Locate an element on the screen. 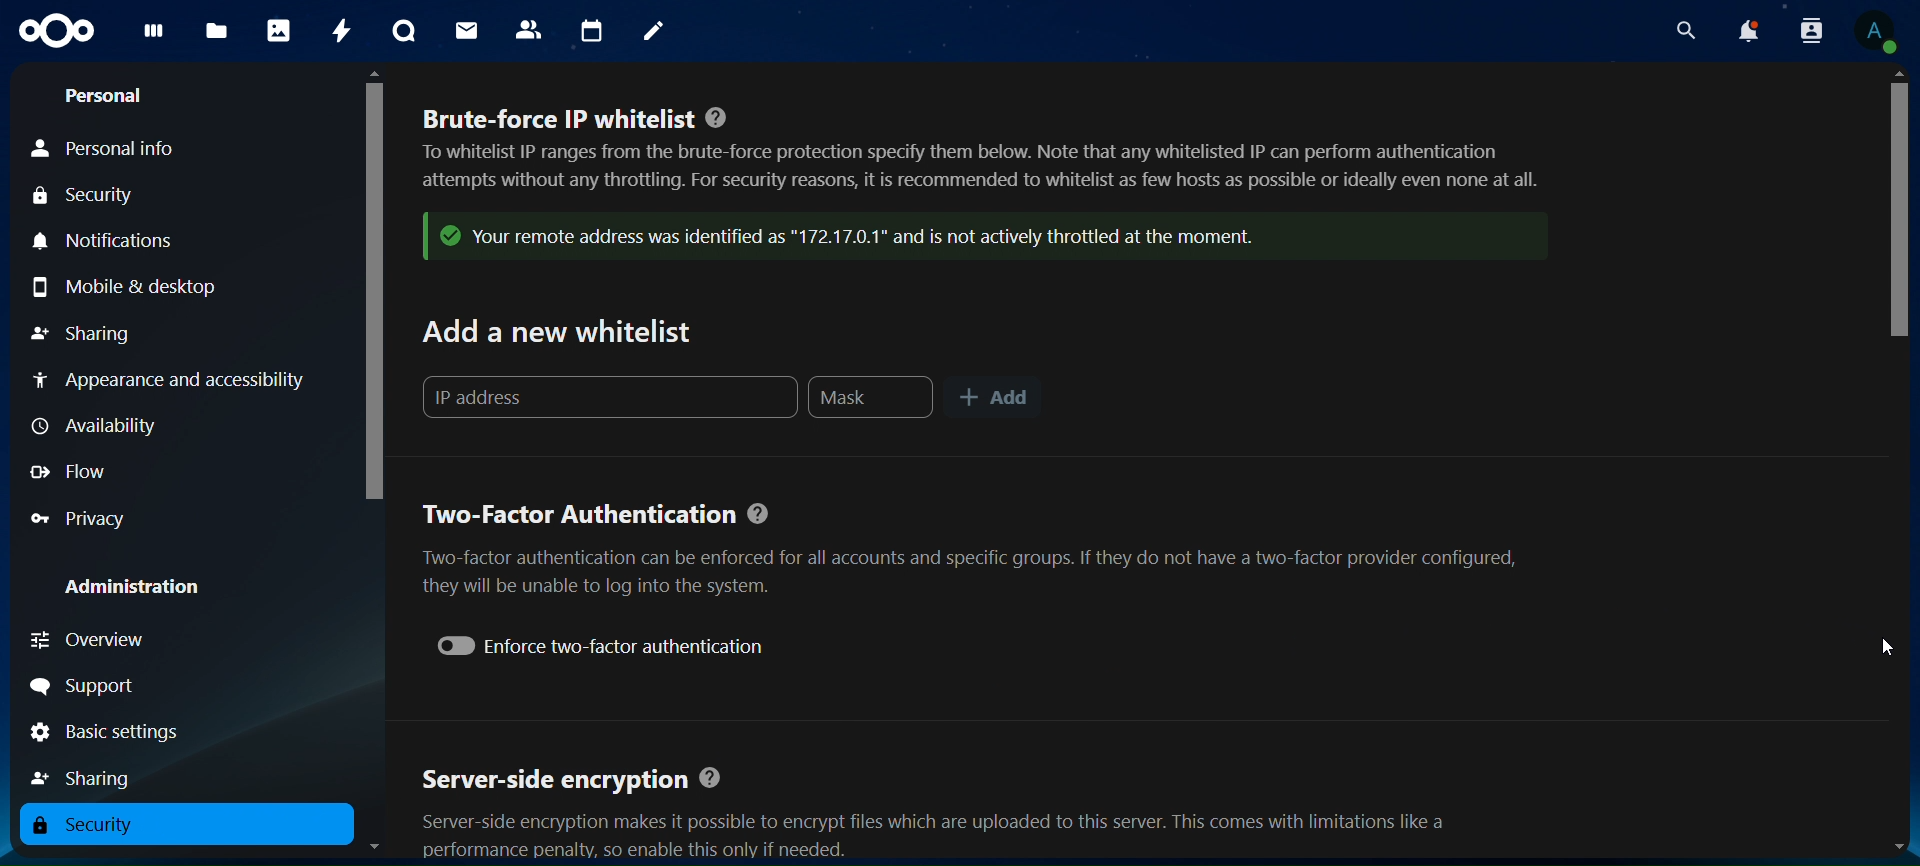 Image resolution: width=1920 pixels, height=866 pixels. add a new whitelist is located at coordinates (564, 331).